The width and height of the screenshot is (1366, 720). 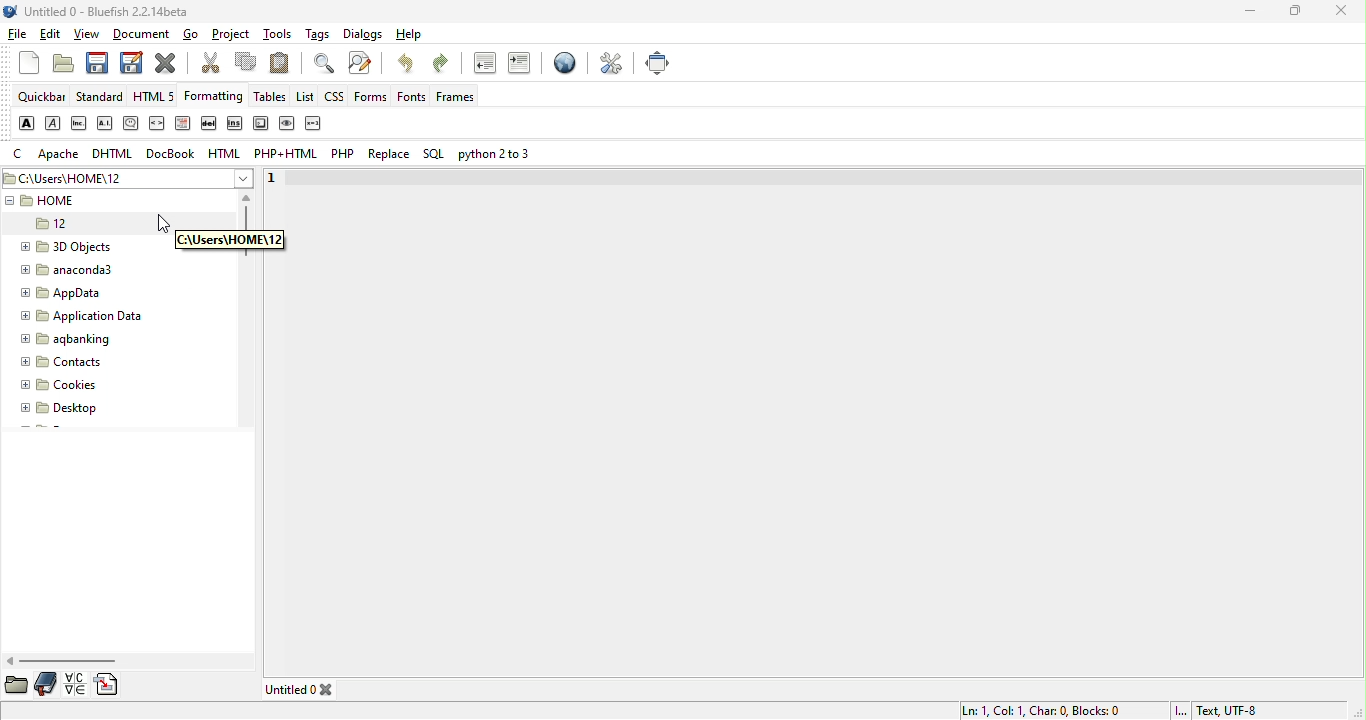 I want to click on horizontal scroll bar, so click(x=61, y=661).